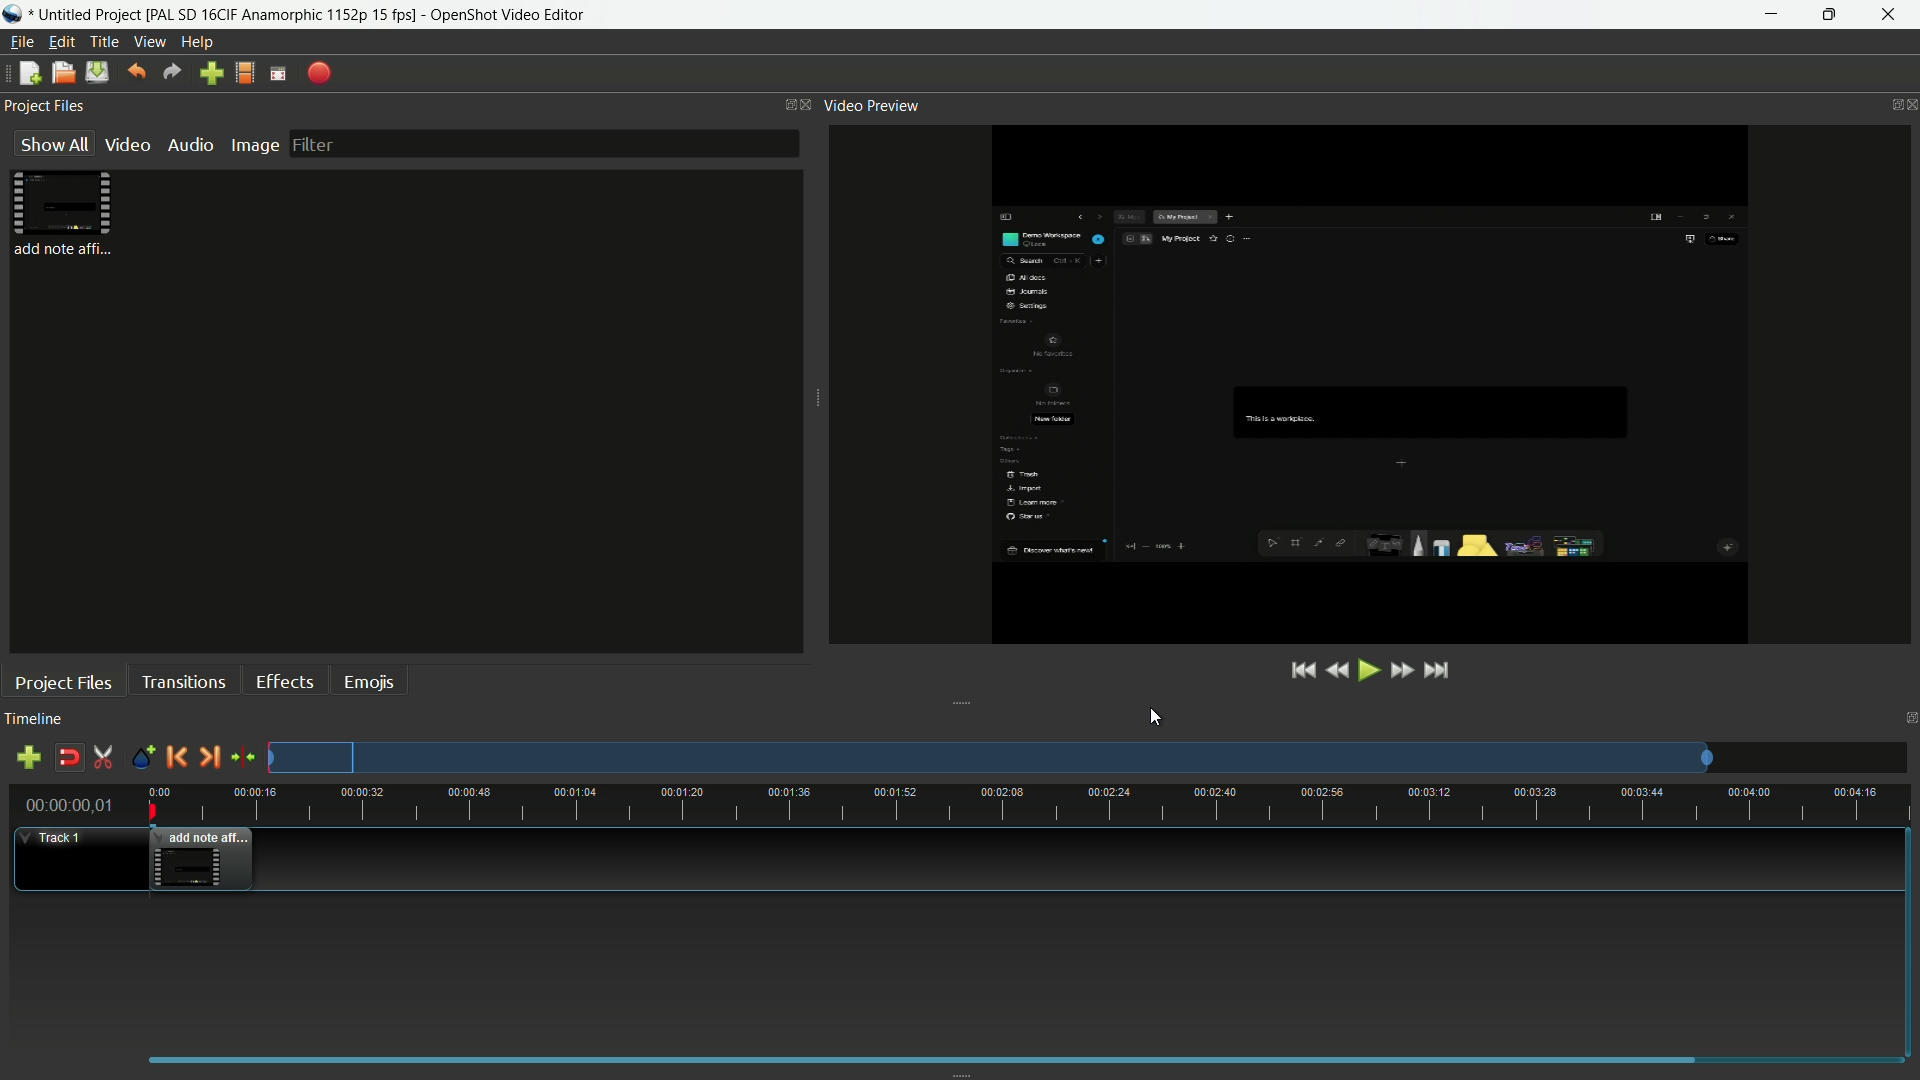 The width and height of the screenshot is (1920, 1080). I want to click on change layout, so click(784, 104).